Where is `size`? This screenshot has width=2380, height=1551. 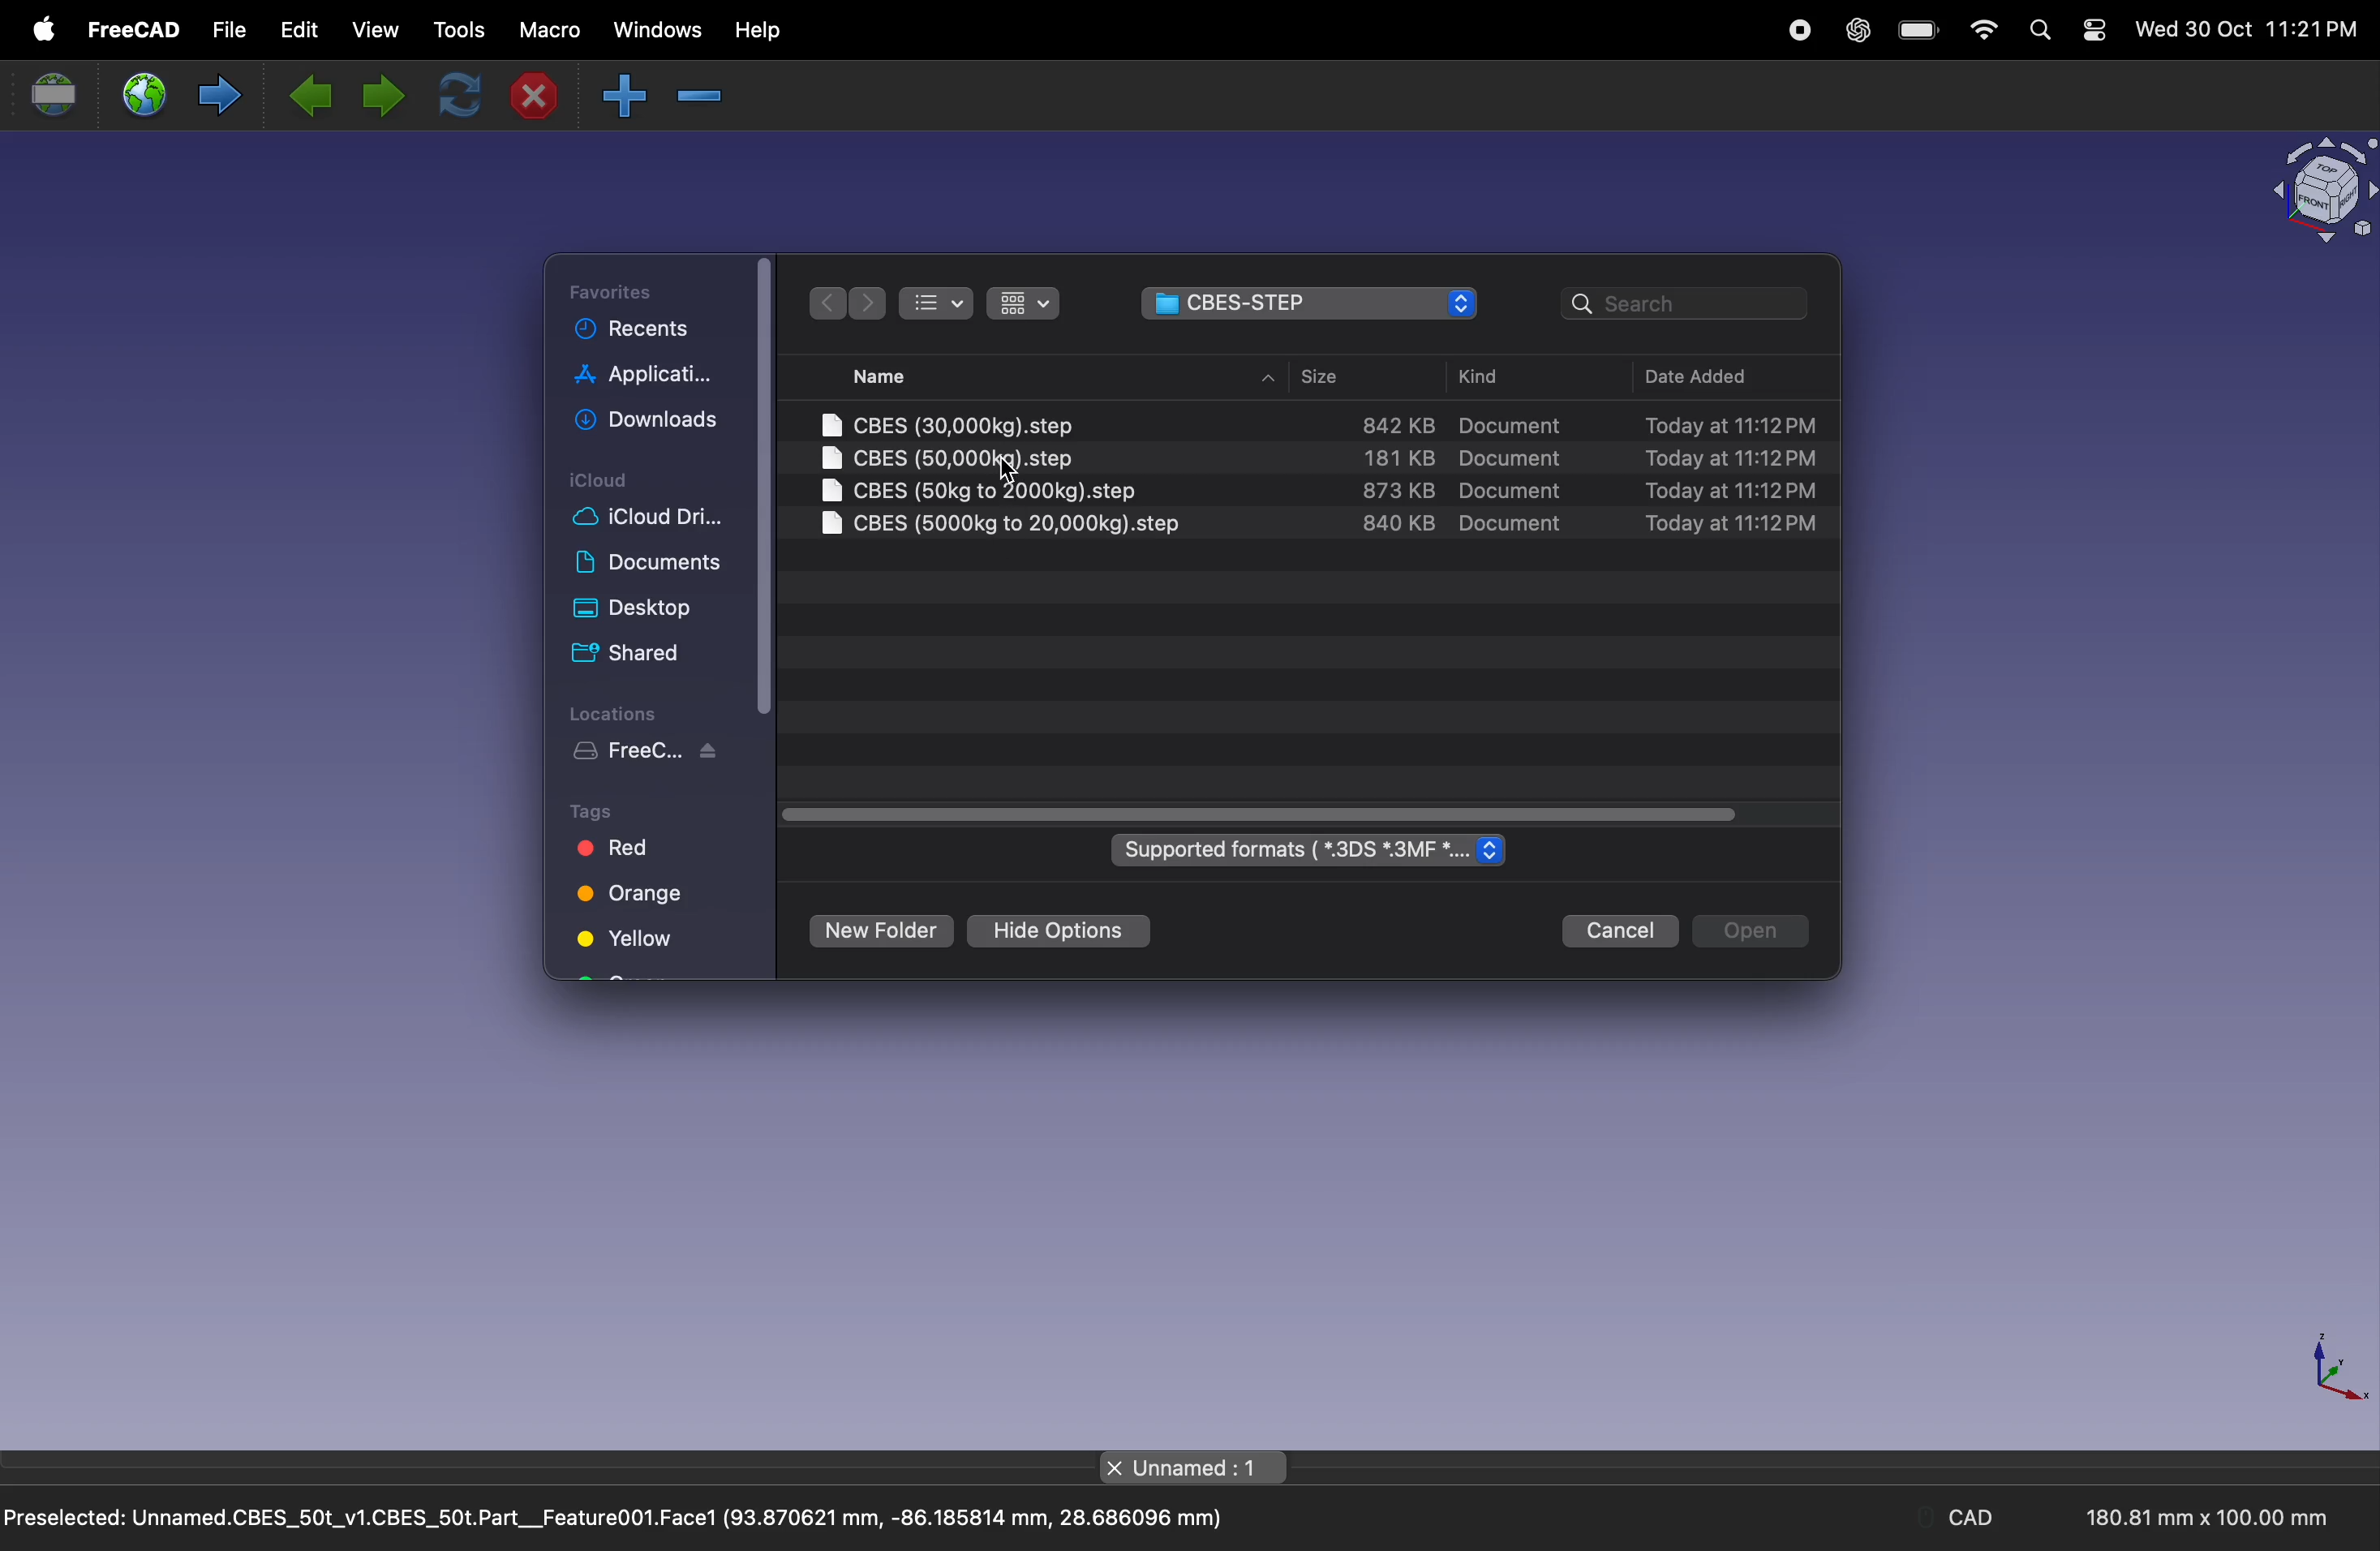 size is located at coordinates (1336, 380).